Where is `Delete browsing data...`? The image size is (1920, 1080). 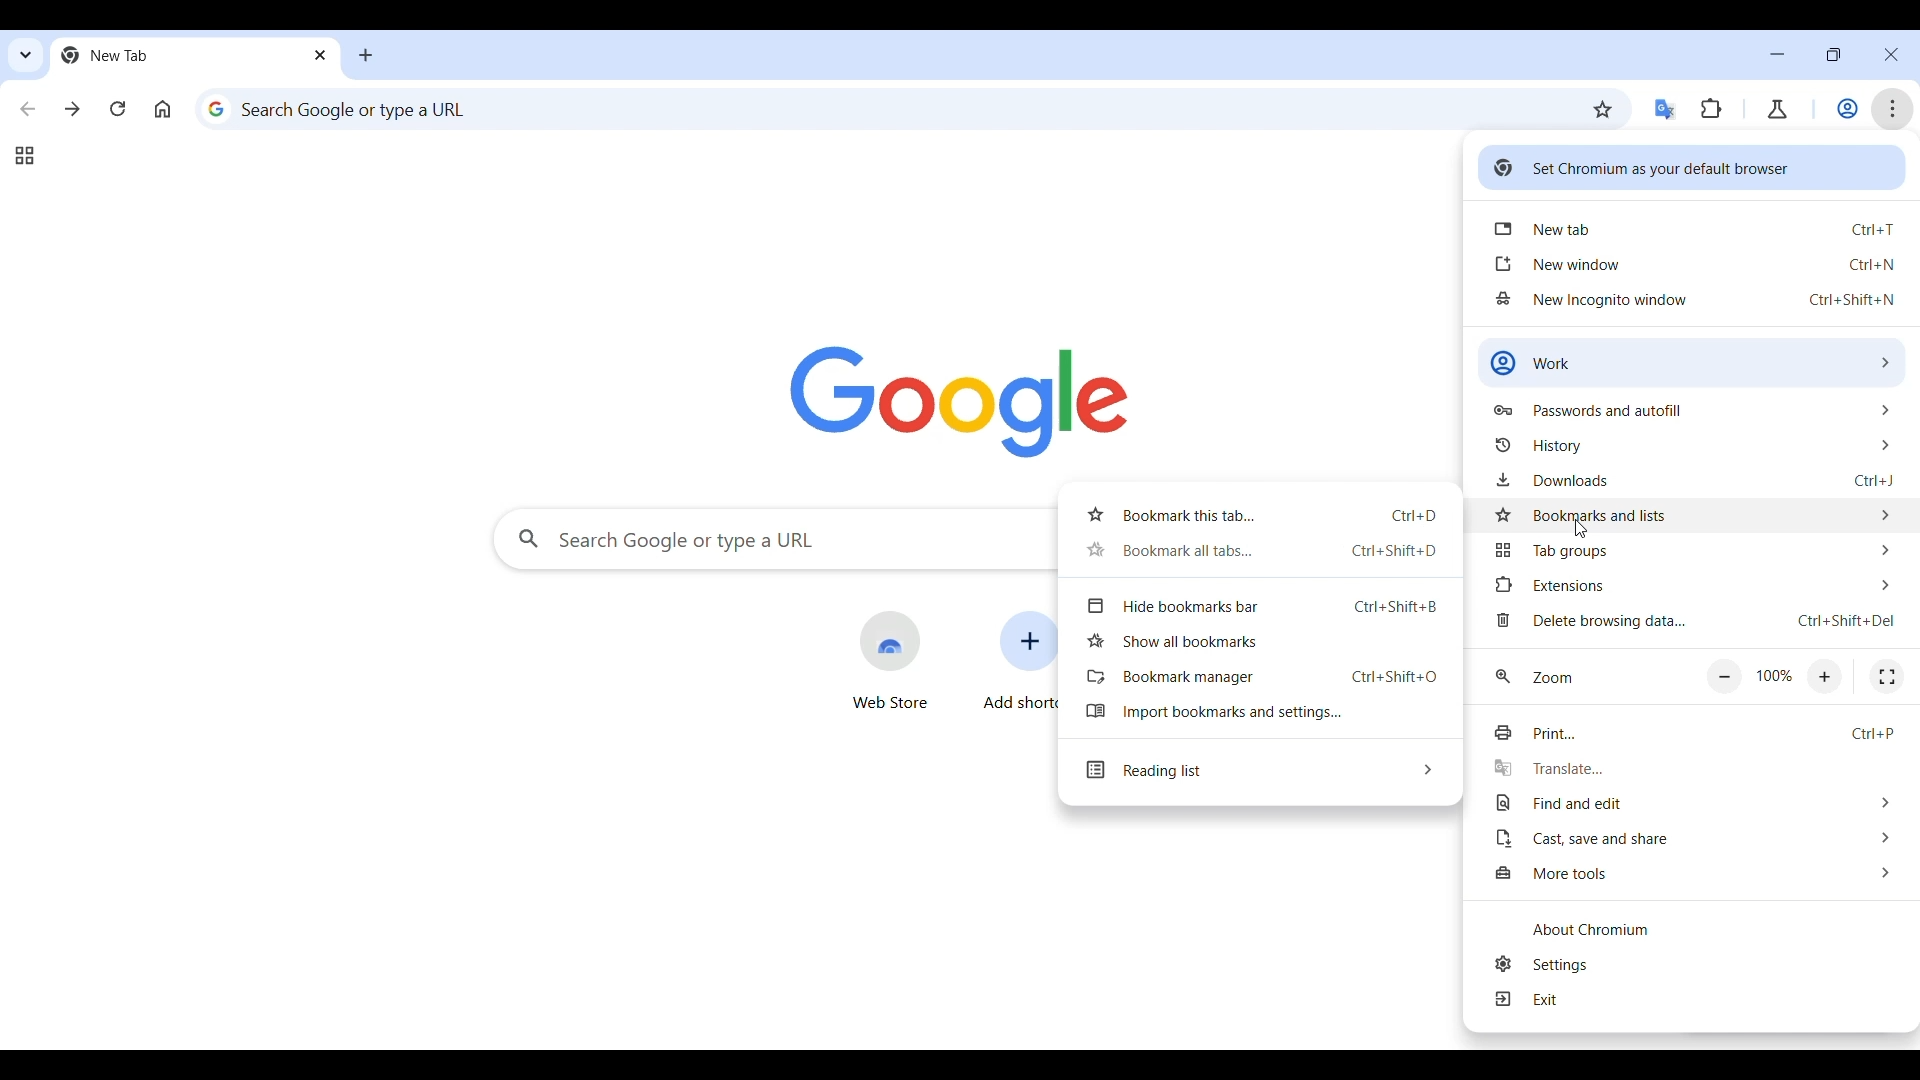
Delete browsing data... is located at coordinates (1693, 620).